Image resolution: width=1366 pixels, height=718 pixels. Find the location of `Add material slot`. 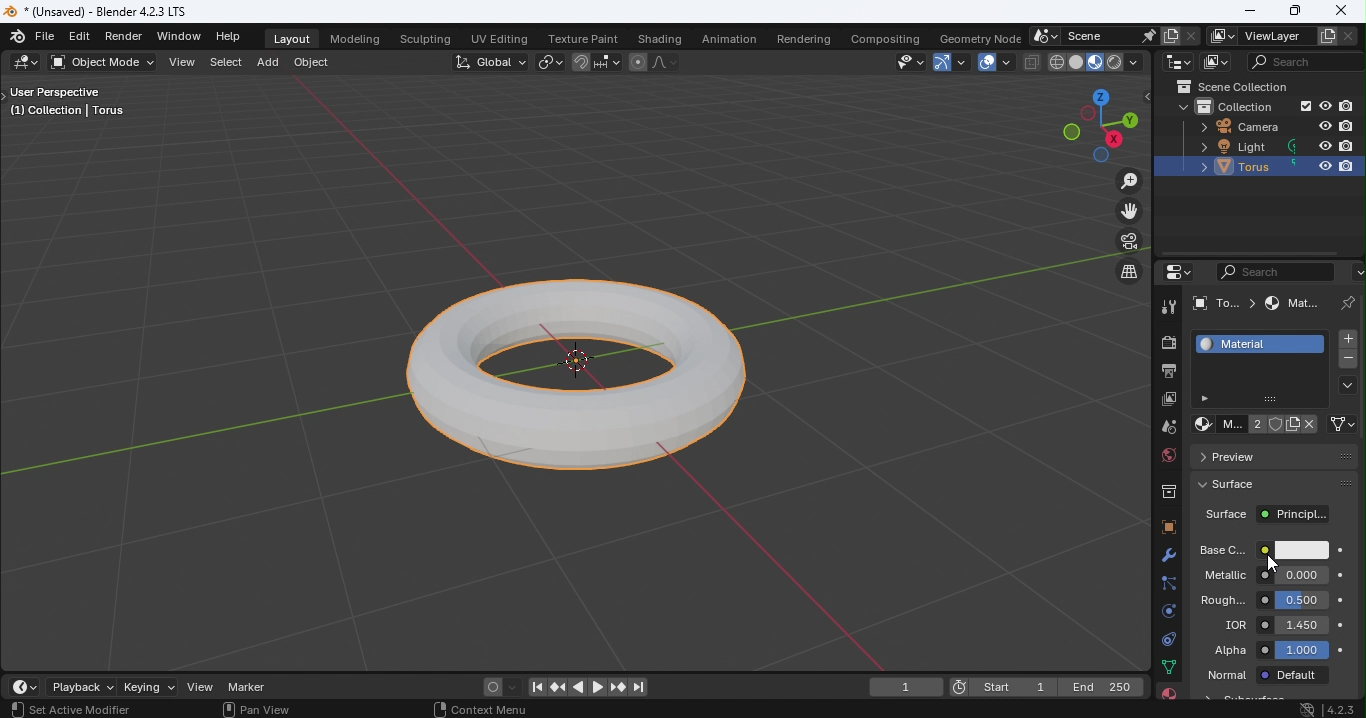

Add material slot is located at coordinates (1347, 339).